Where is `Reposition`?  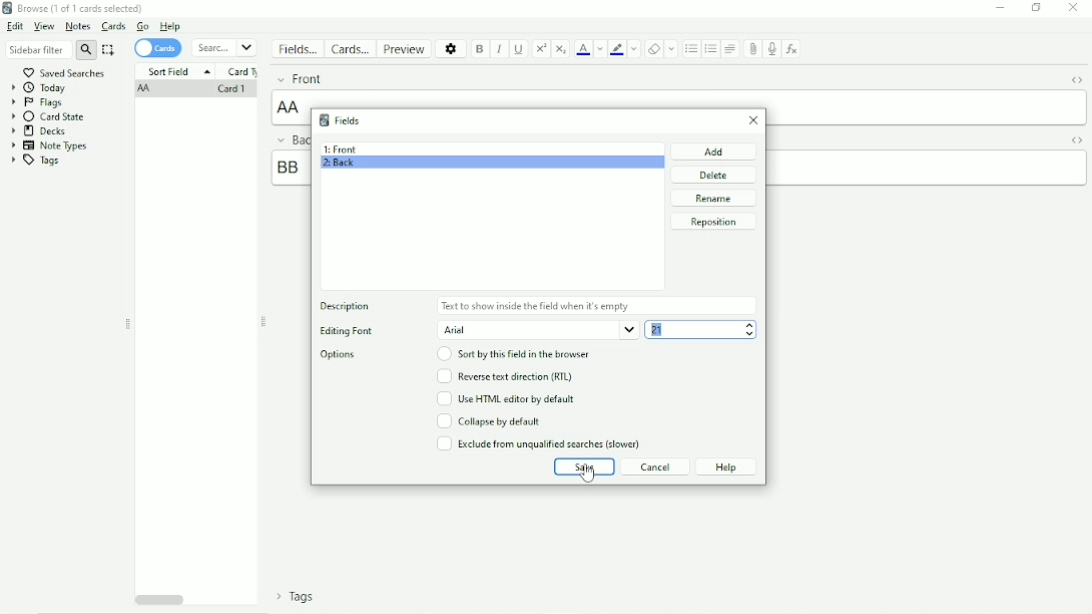 Reposition is located at coordinates (713, 222).